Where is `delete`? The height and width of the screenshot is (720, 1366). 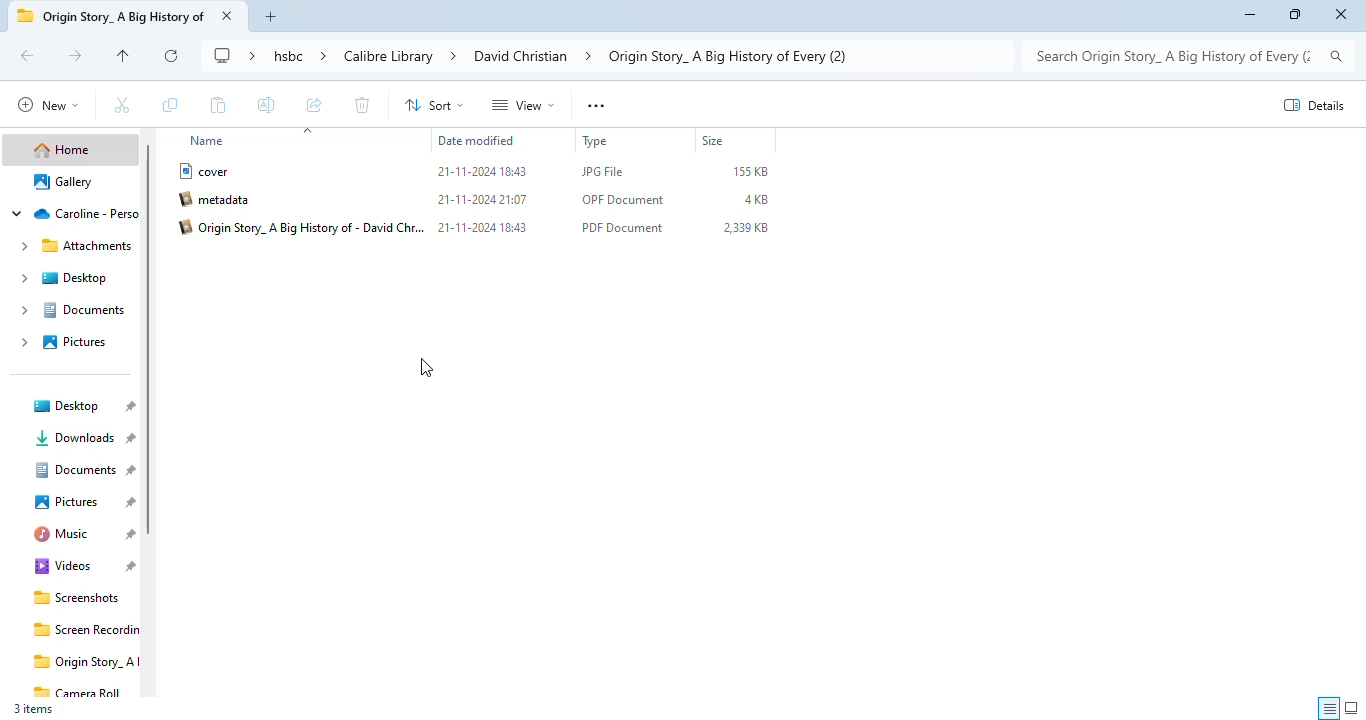 delete is located at coordinates (363, 105).